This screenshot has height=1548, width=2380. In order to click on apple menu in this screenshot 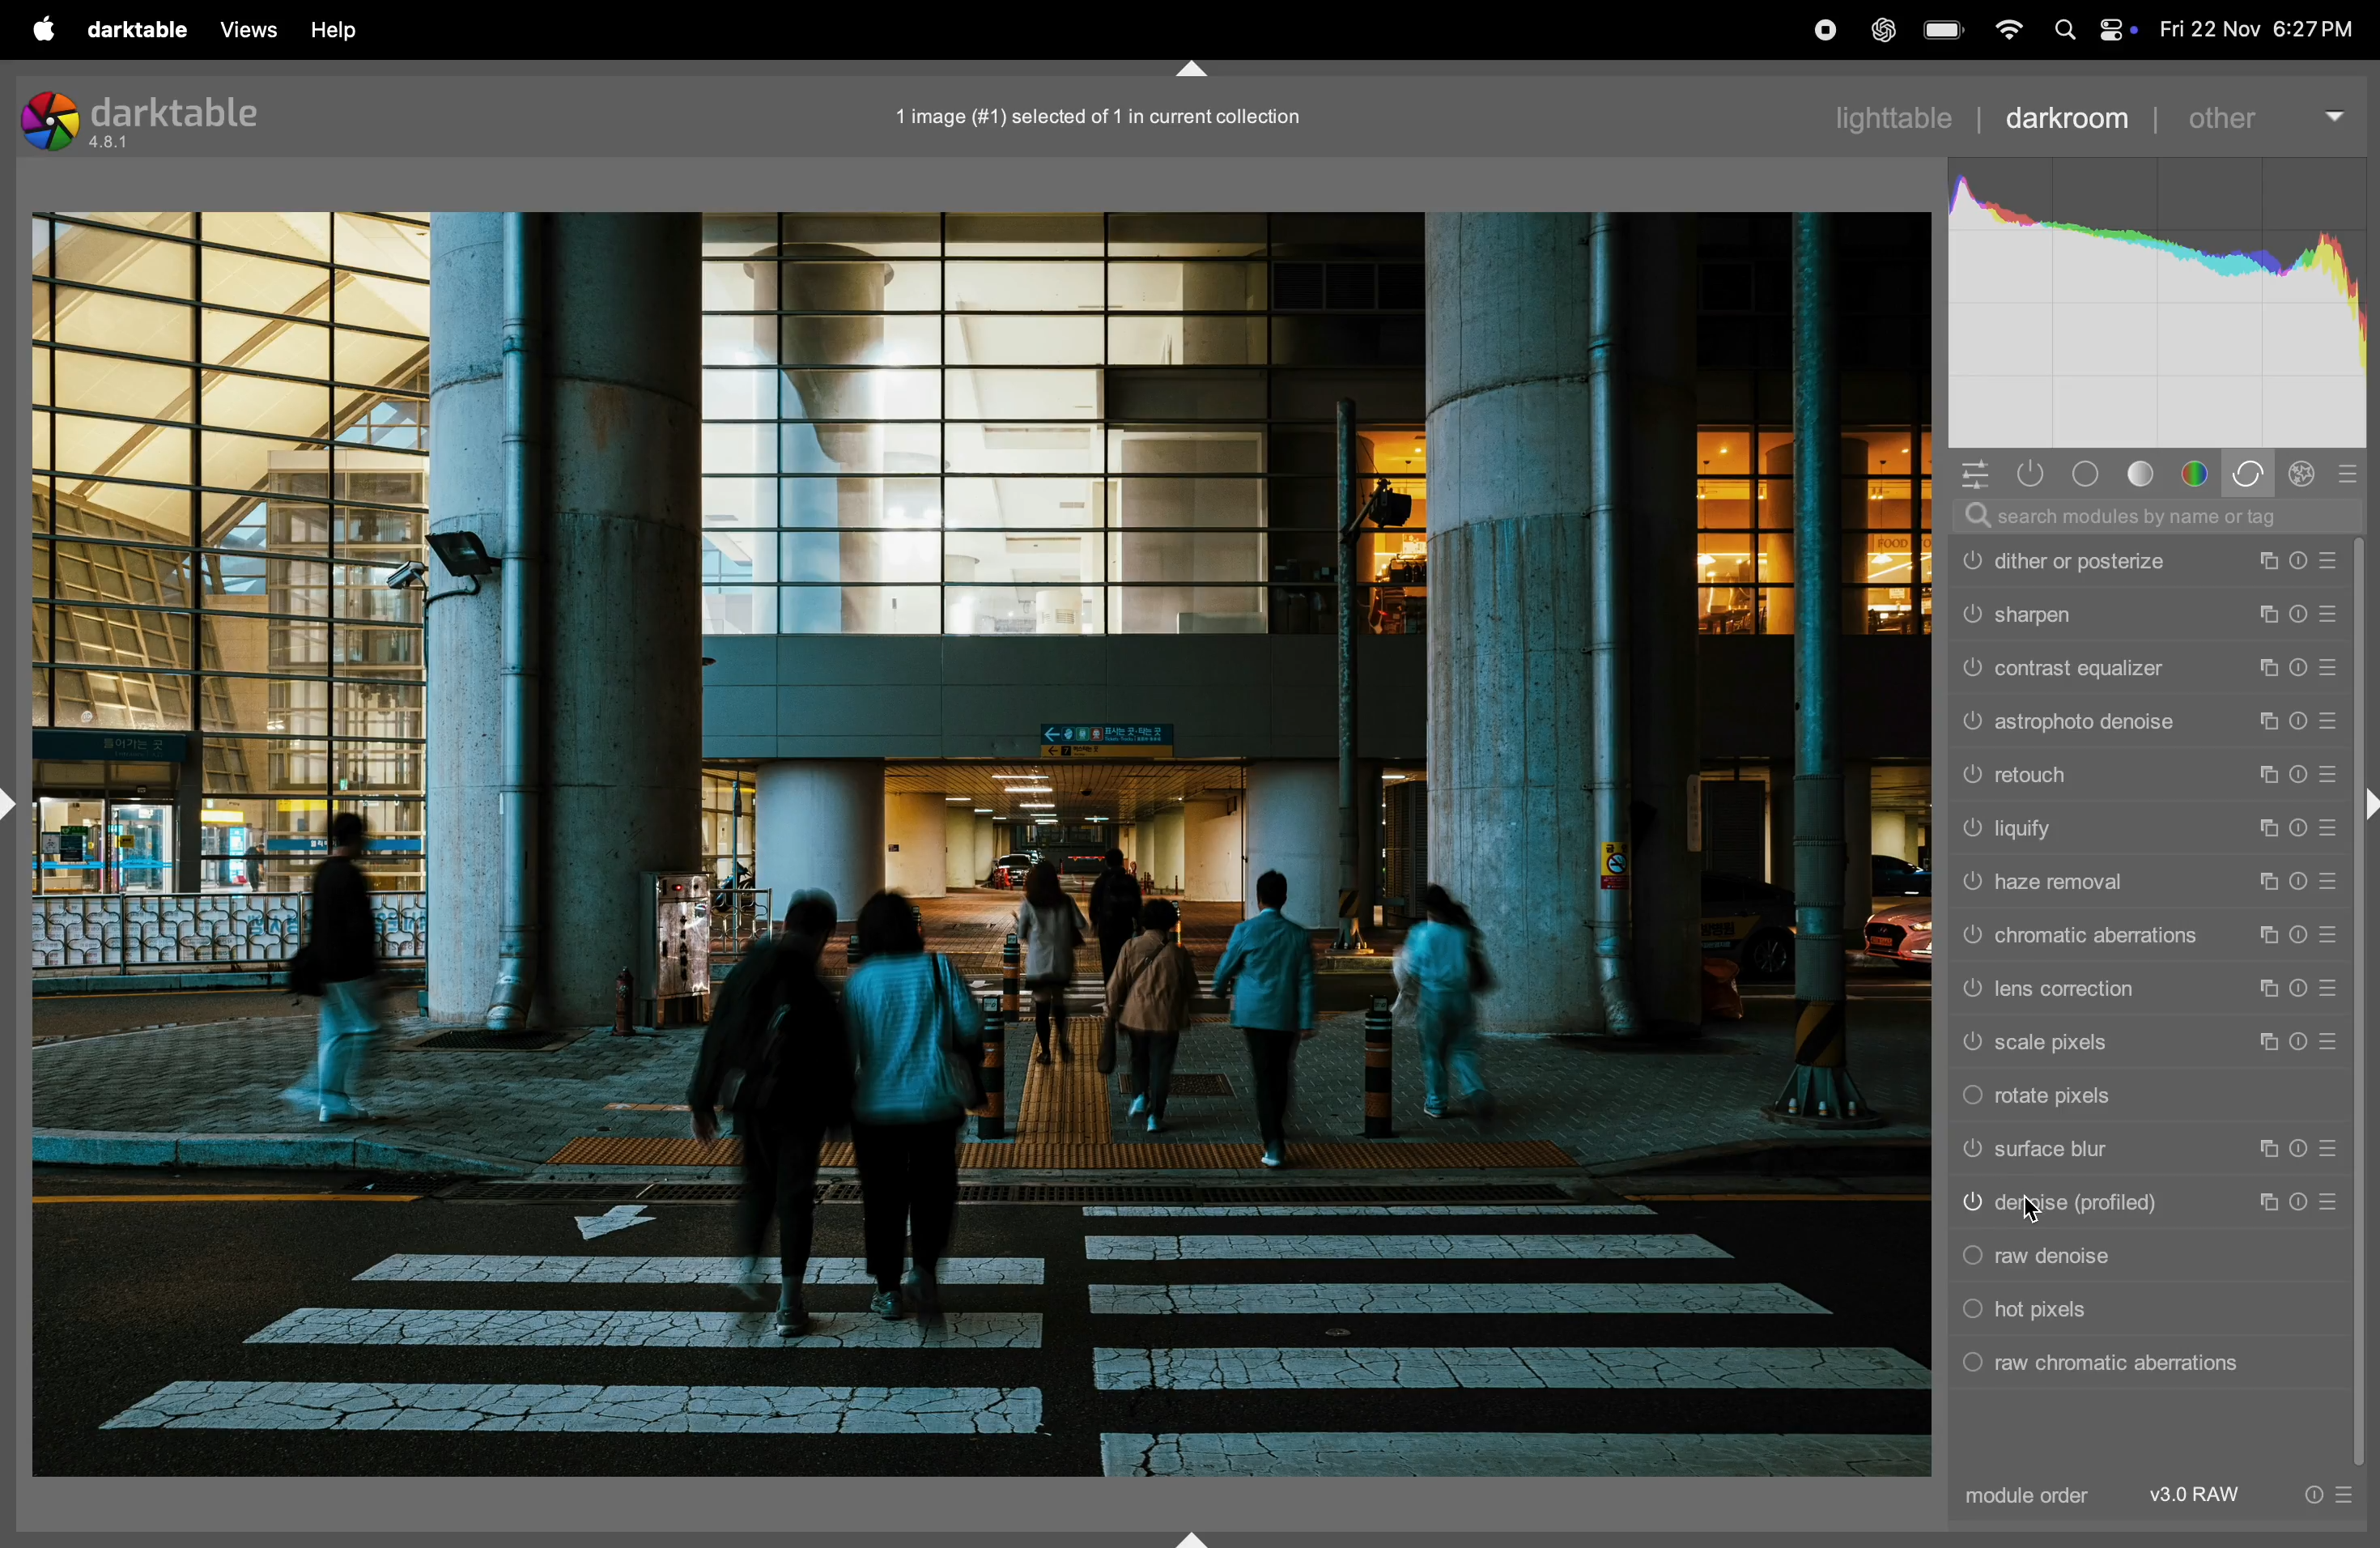, I will do `click(44, 29)`.